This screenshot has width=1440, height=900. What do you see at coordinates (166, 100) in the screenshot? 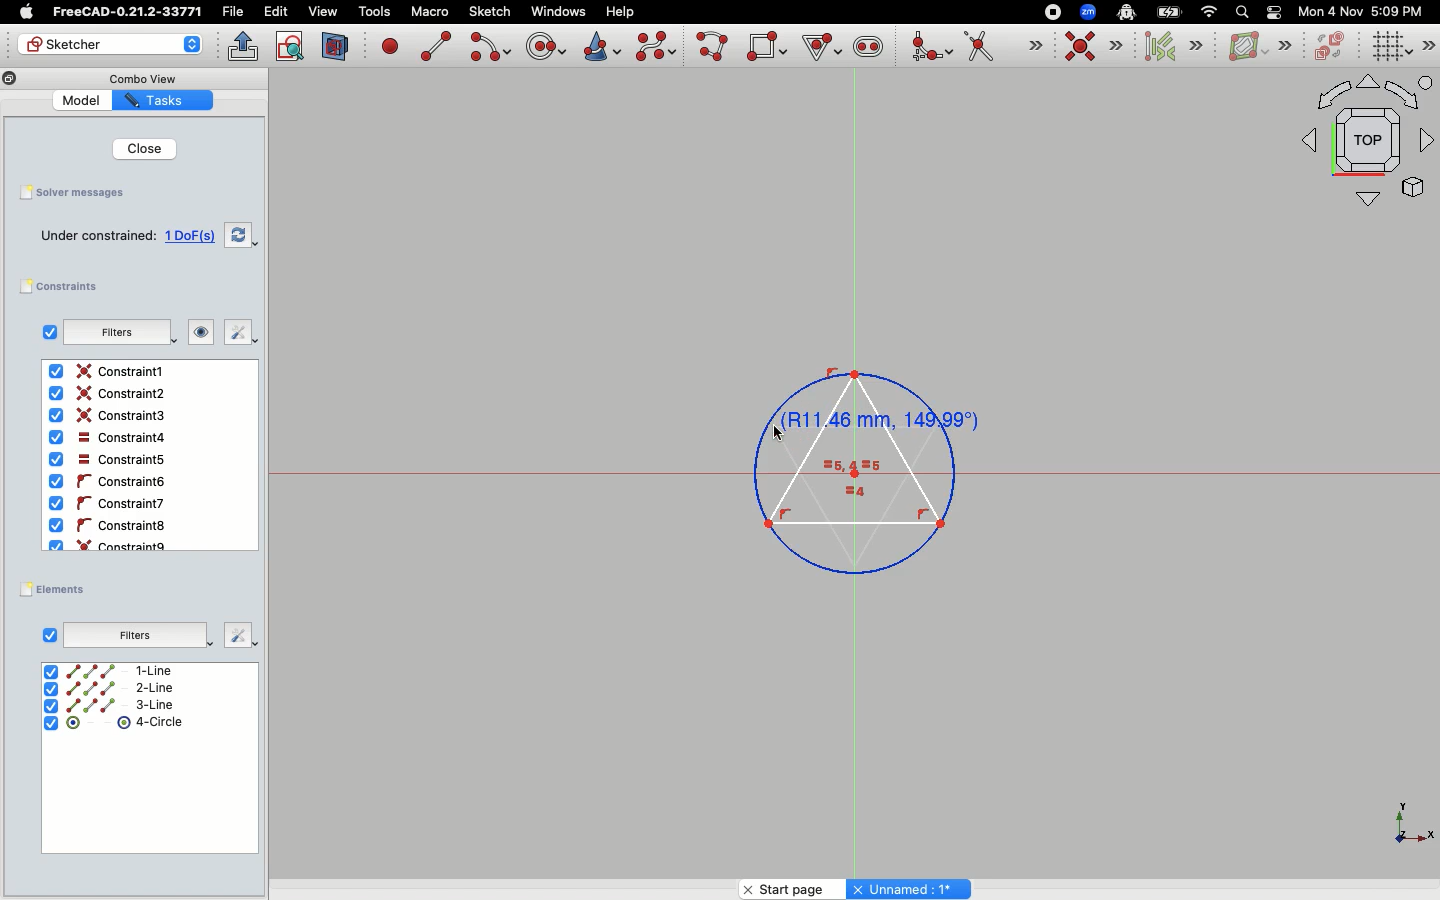
I see `Tasks` at bounding box center [166, 100].